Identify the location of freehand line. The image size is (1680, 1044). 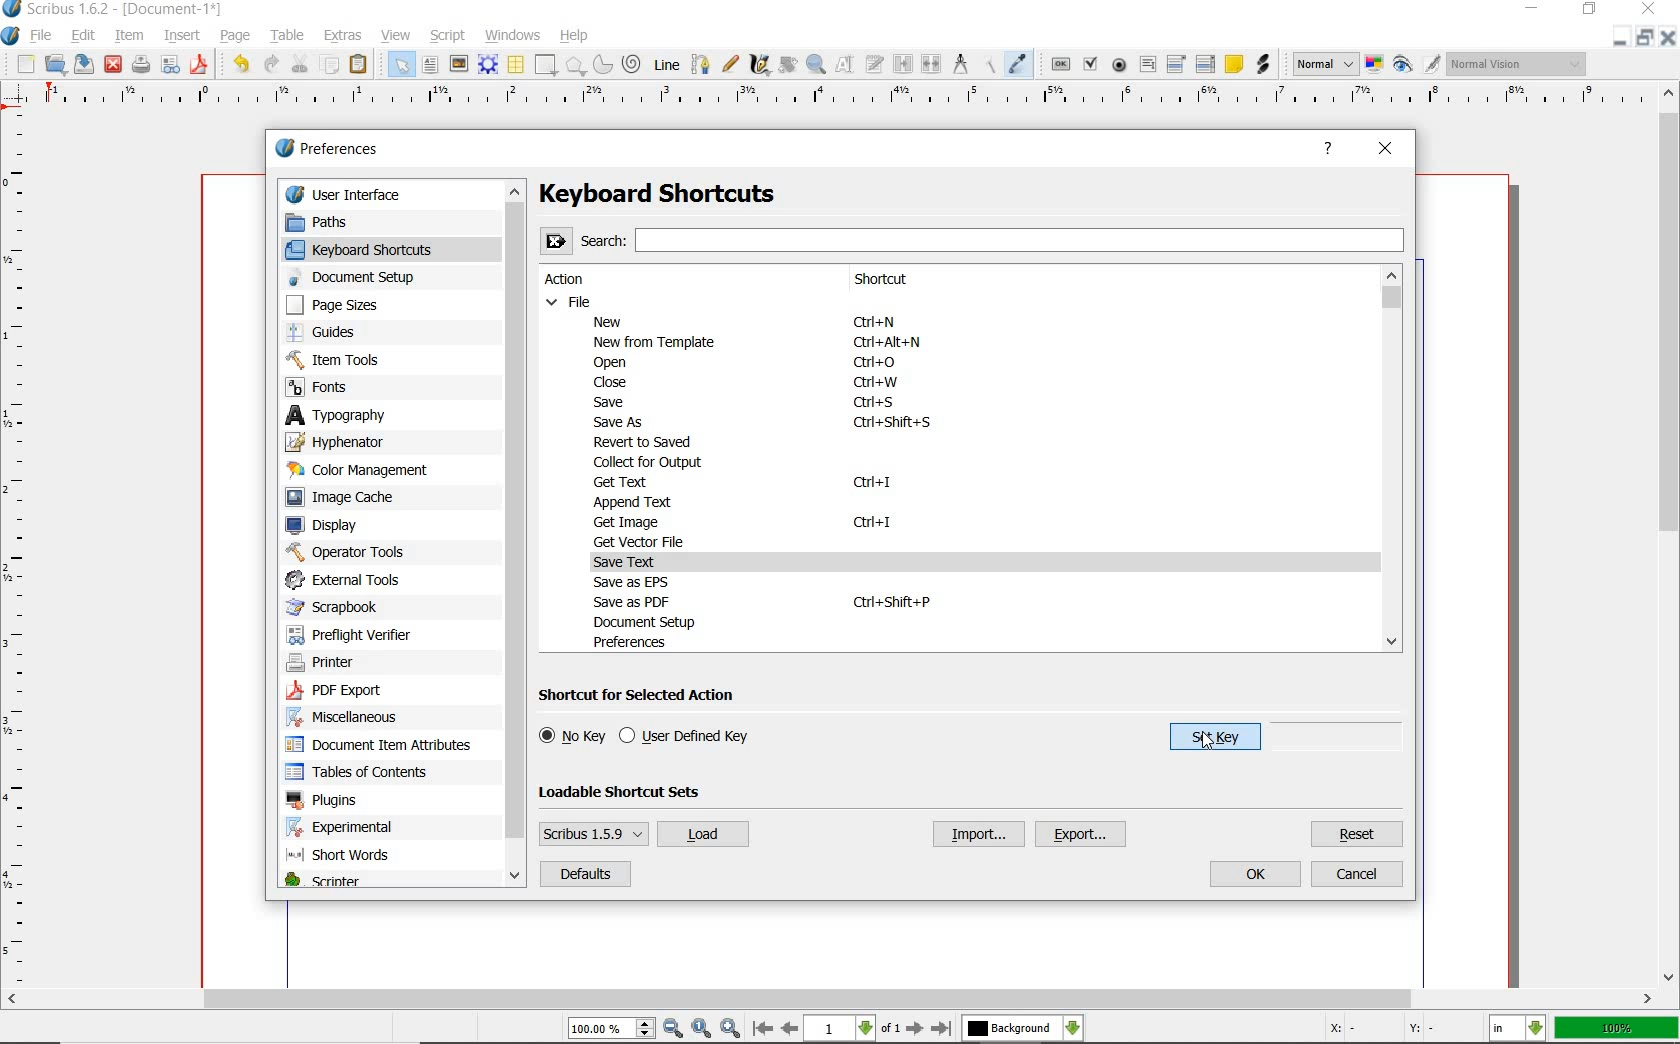
(731, 64).